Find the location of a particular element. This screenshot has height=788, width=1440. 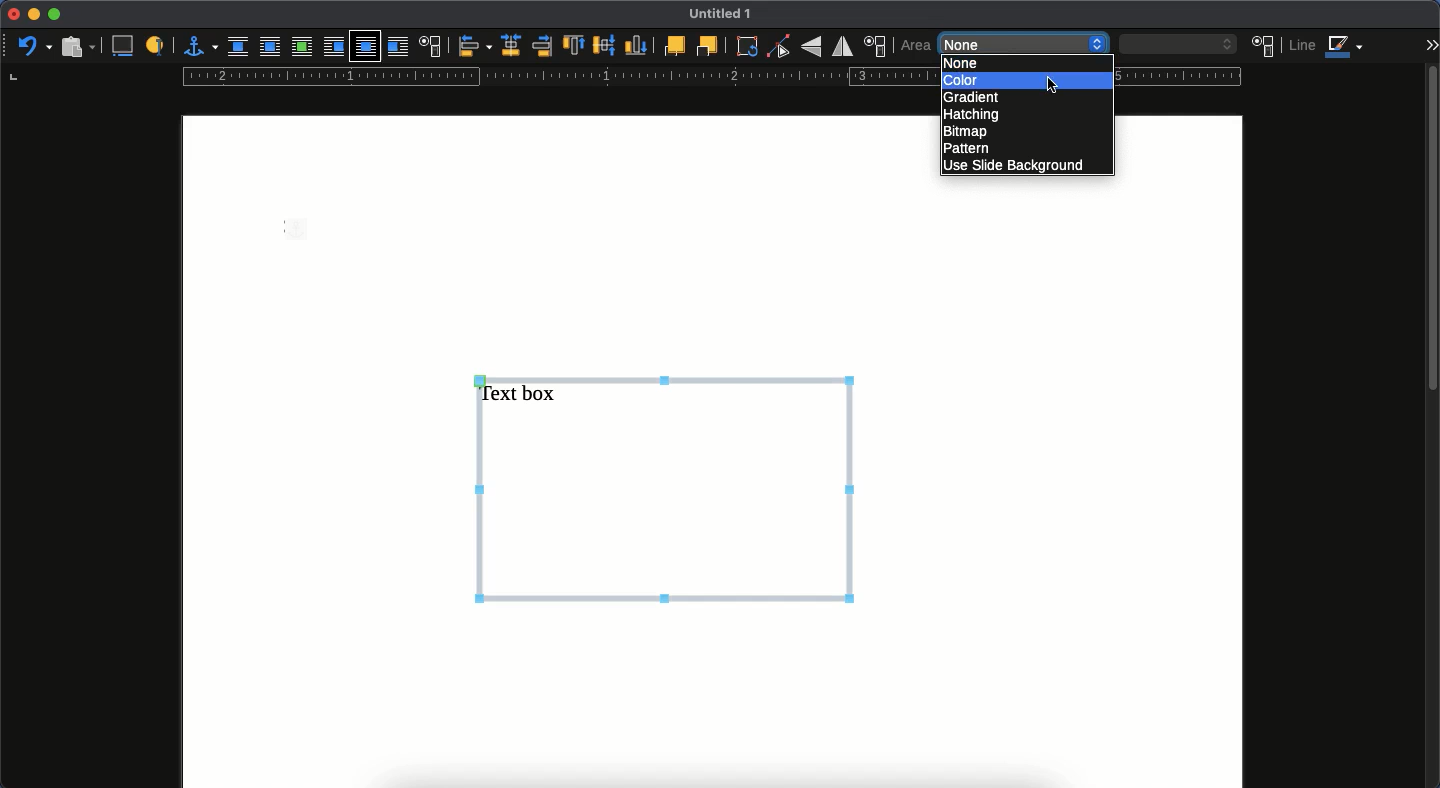

blank is located at coordinates (1177, 43).